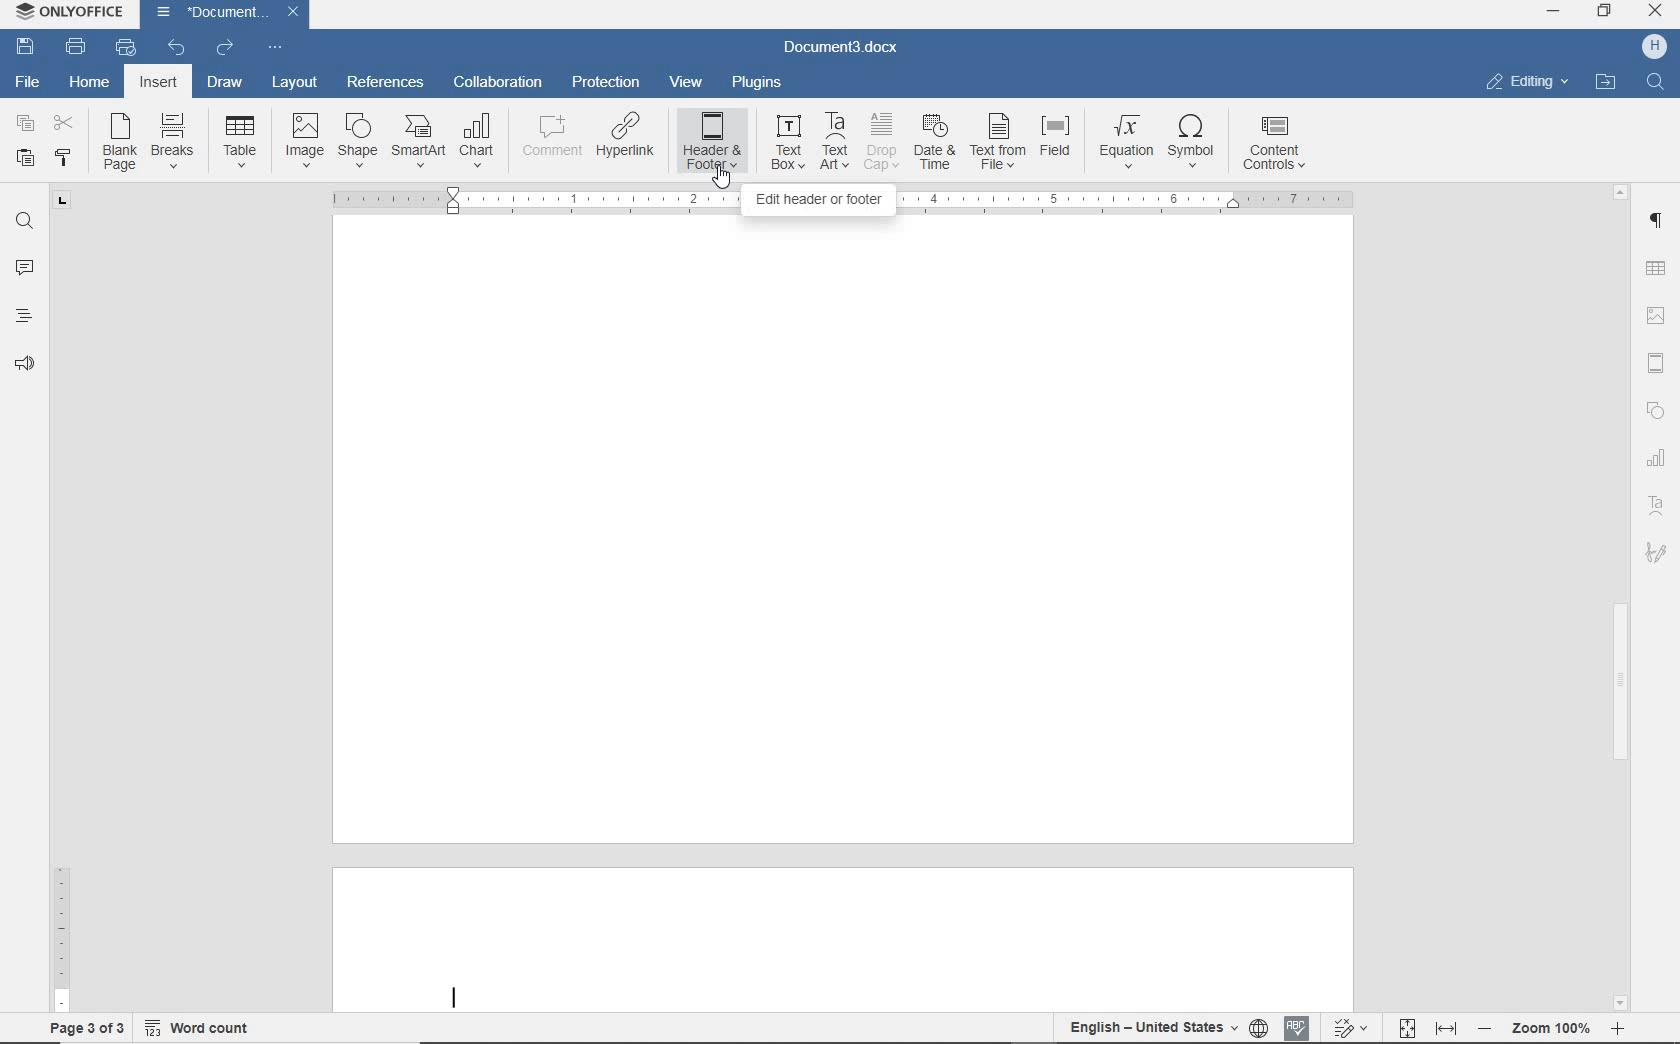 The width and height of the screenshot is (1680, 1044). I want to click on CHART, so click(479, 141).